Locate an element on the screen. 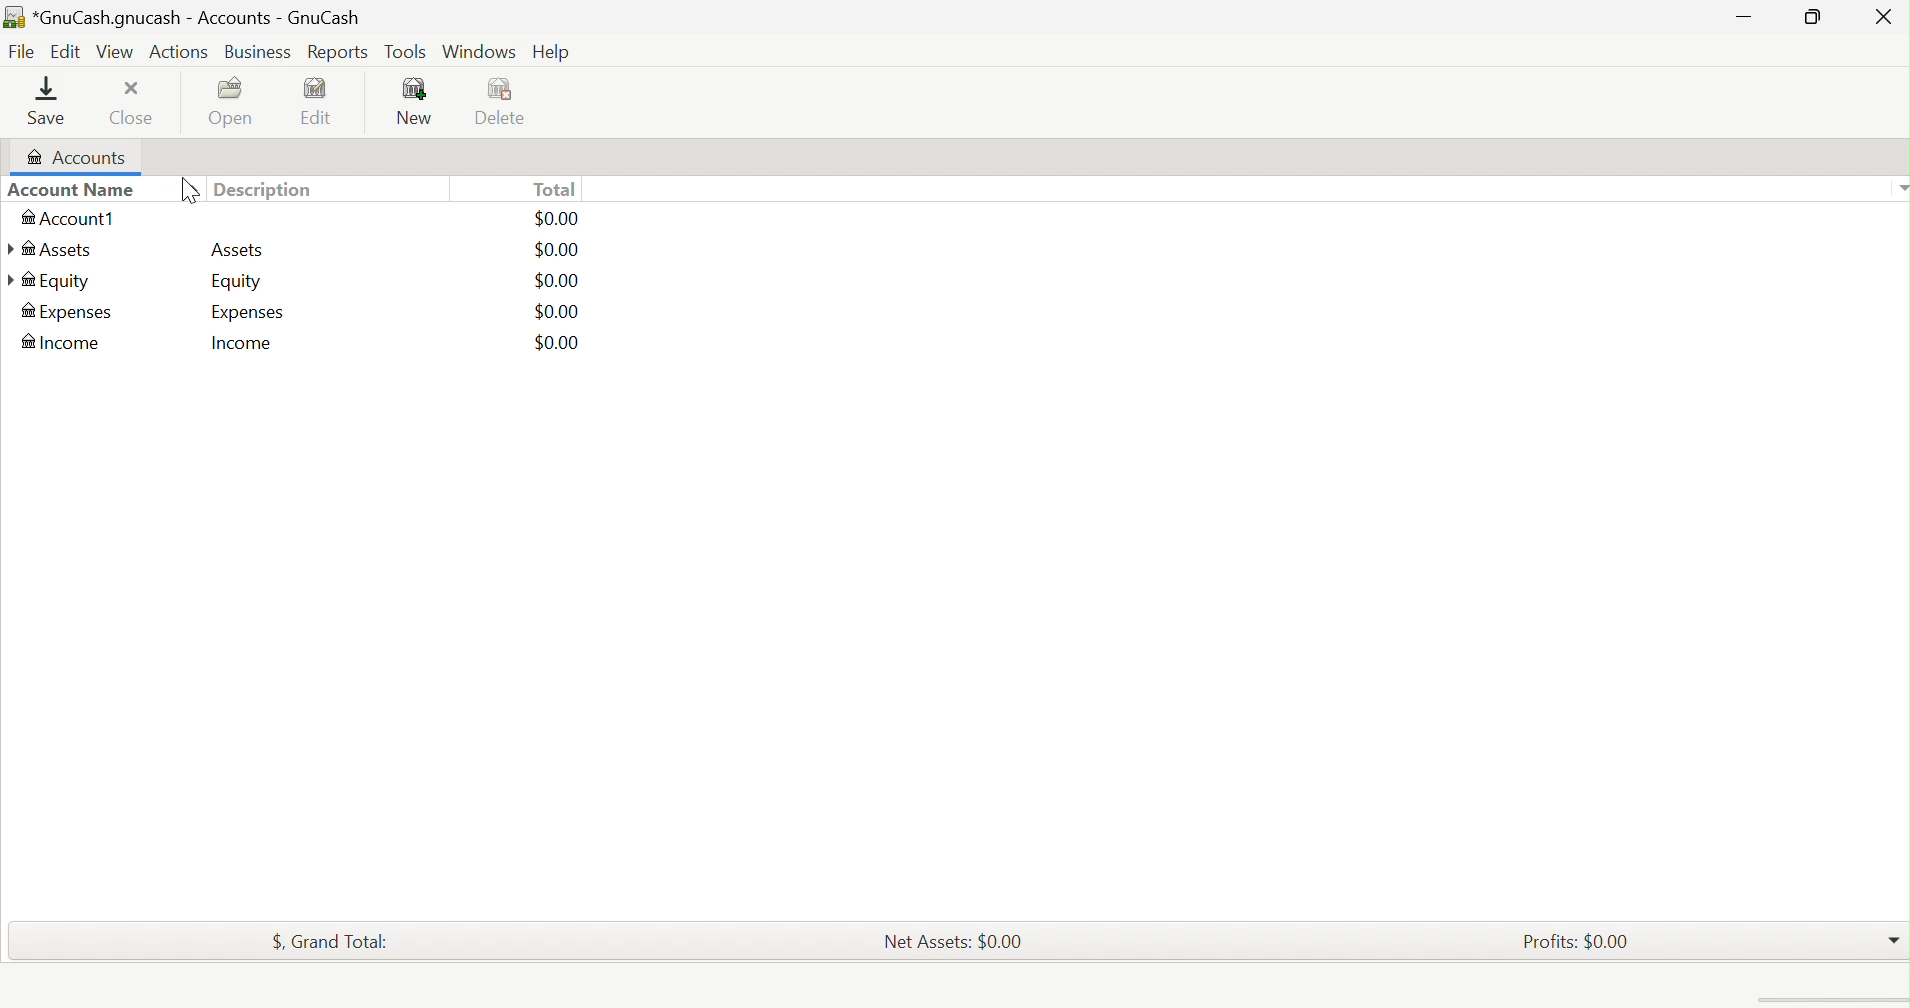 Image resolution: width=1910 pixels, height=1008 pixels. Equity is located at coordinates (236, 251).